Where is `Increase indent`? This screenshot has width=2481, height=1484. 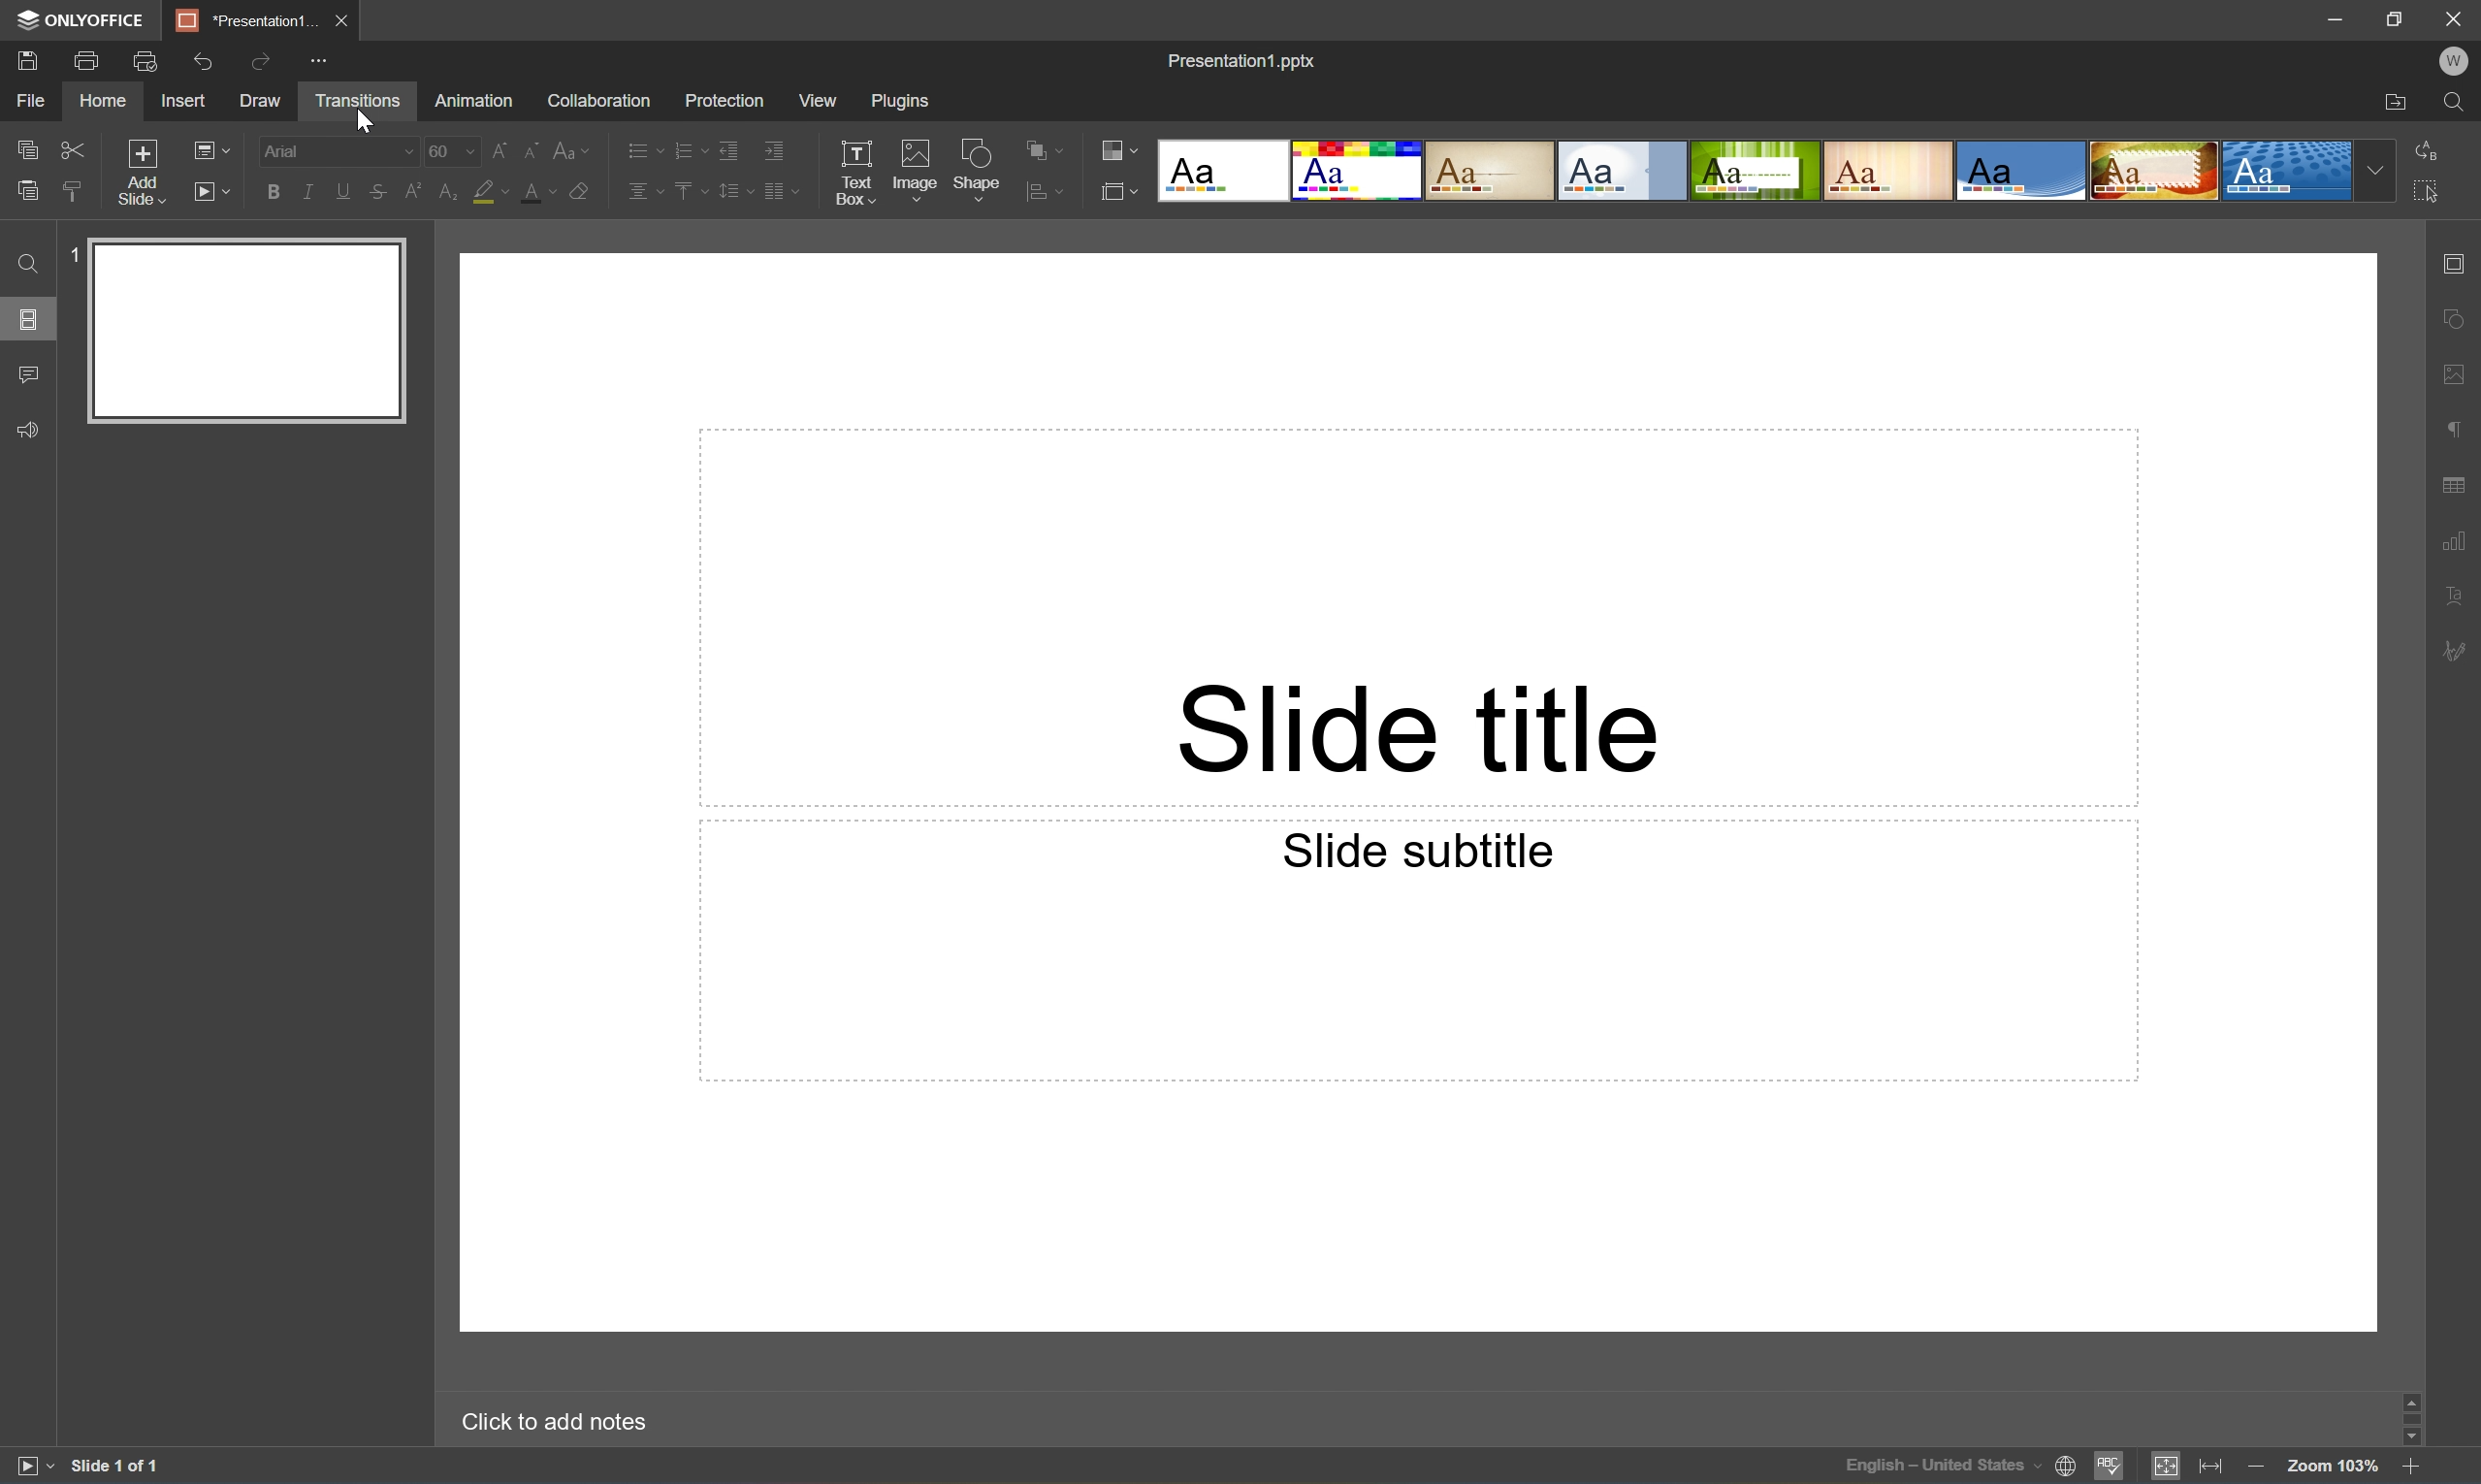
Increase indent is located at coordinates (776, 146).